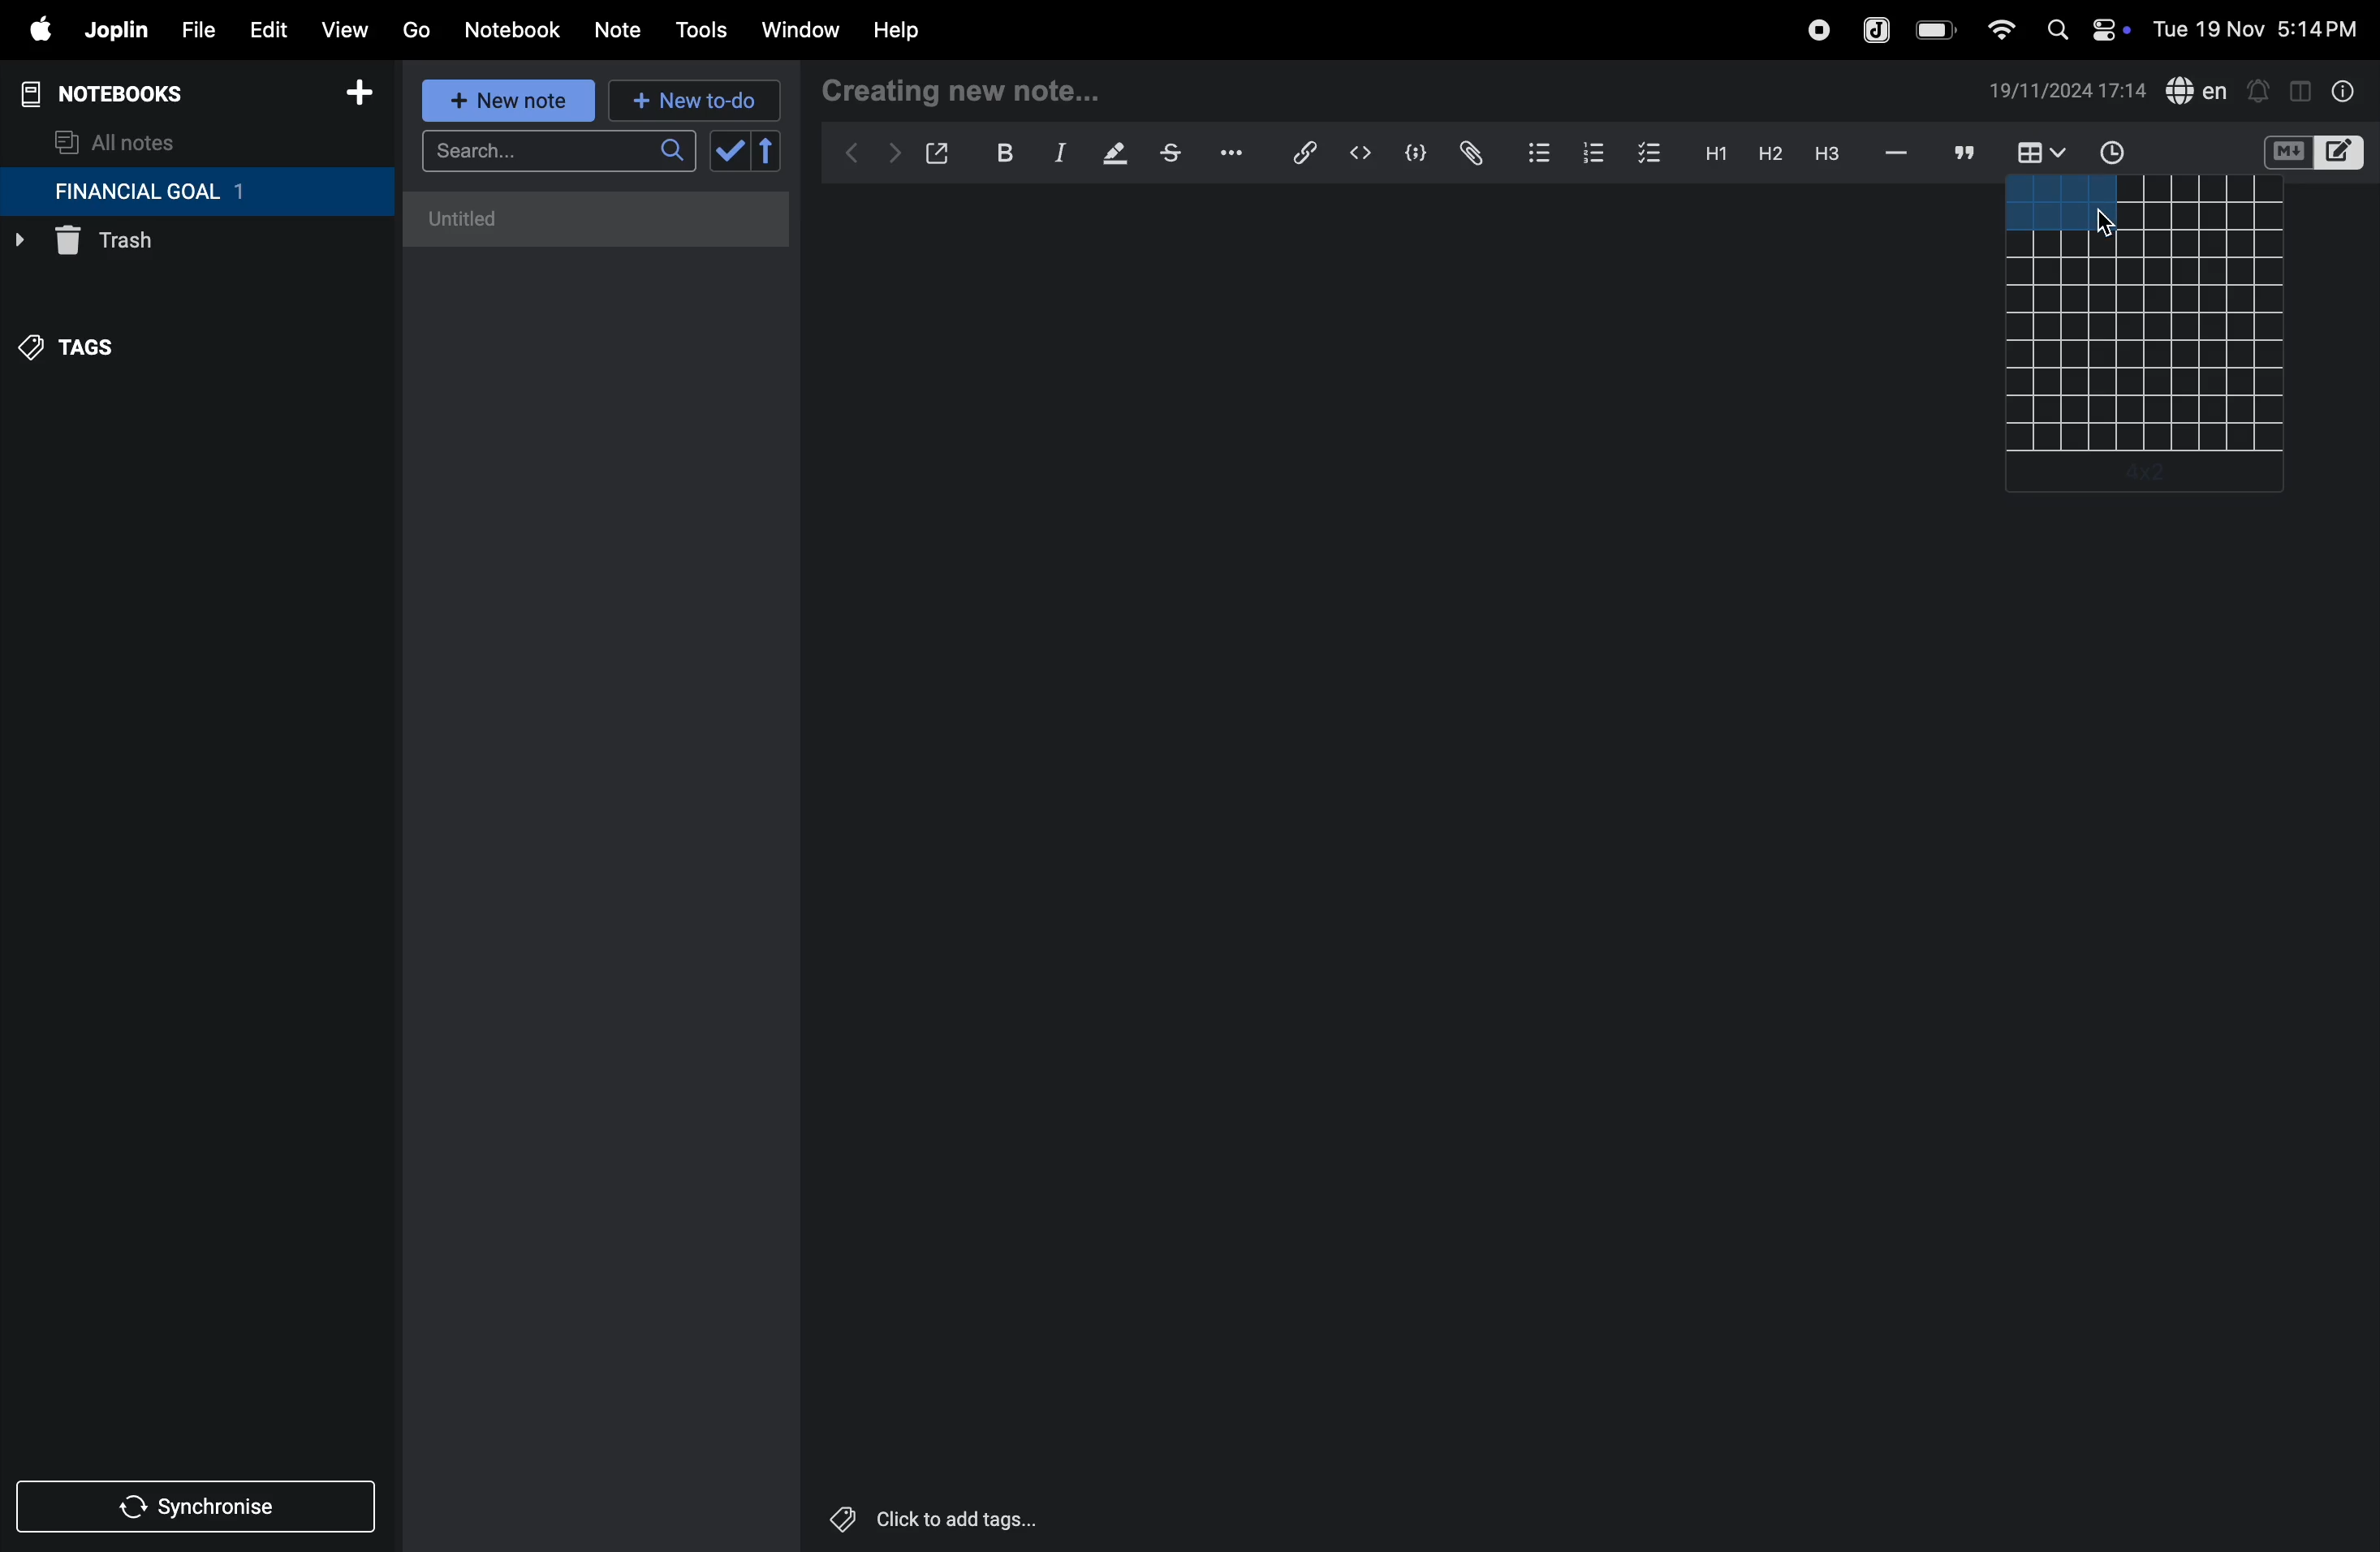  What do you see at coordinates (598, 219) in the screenshot?
I see `Untitled` at bounding box center [598, 219].